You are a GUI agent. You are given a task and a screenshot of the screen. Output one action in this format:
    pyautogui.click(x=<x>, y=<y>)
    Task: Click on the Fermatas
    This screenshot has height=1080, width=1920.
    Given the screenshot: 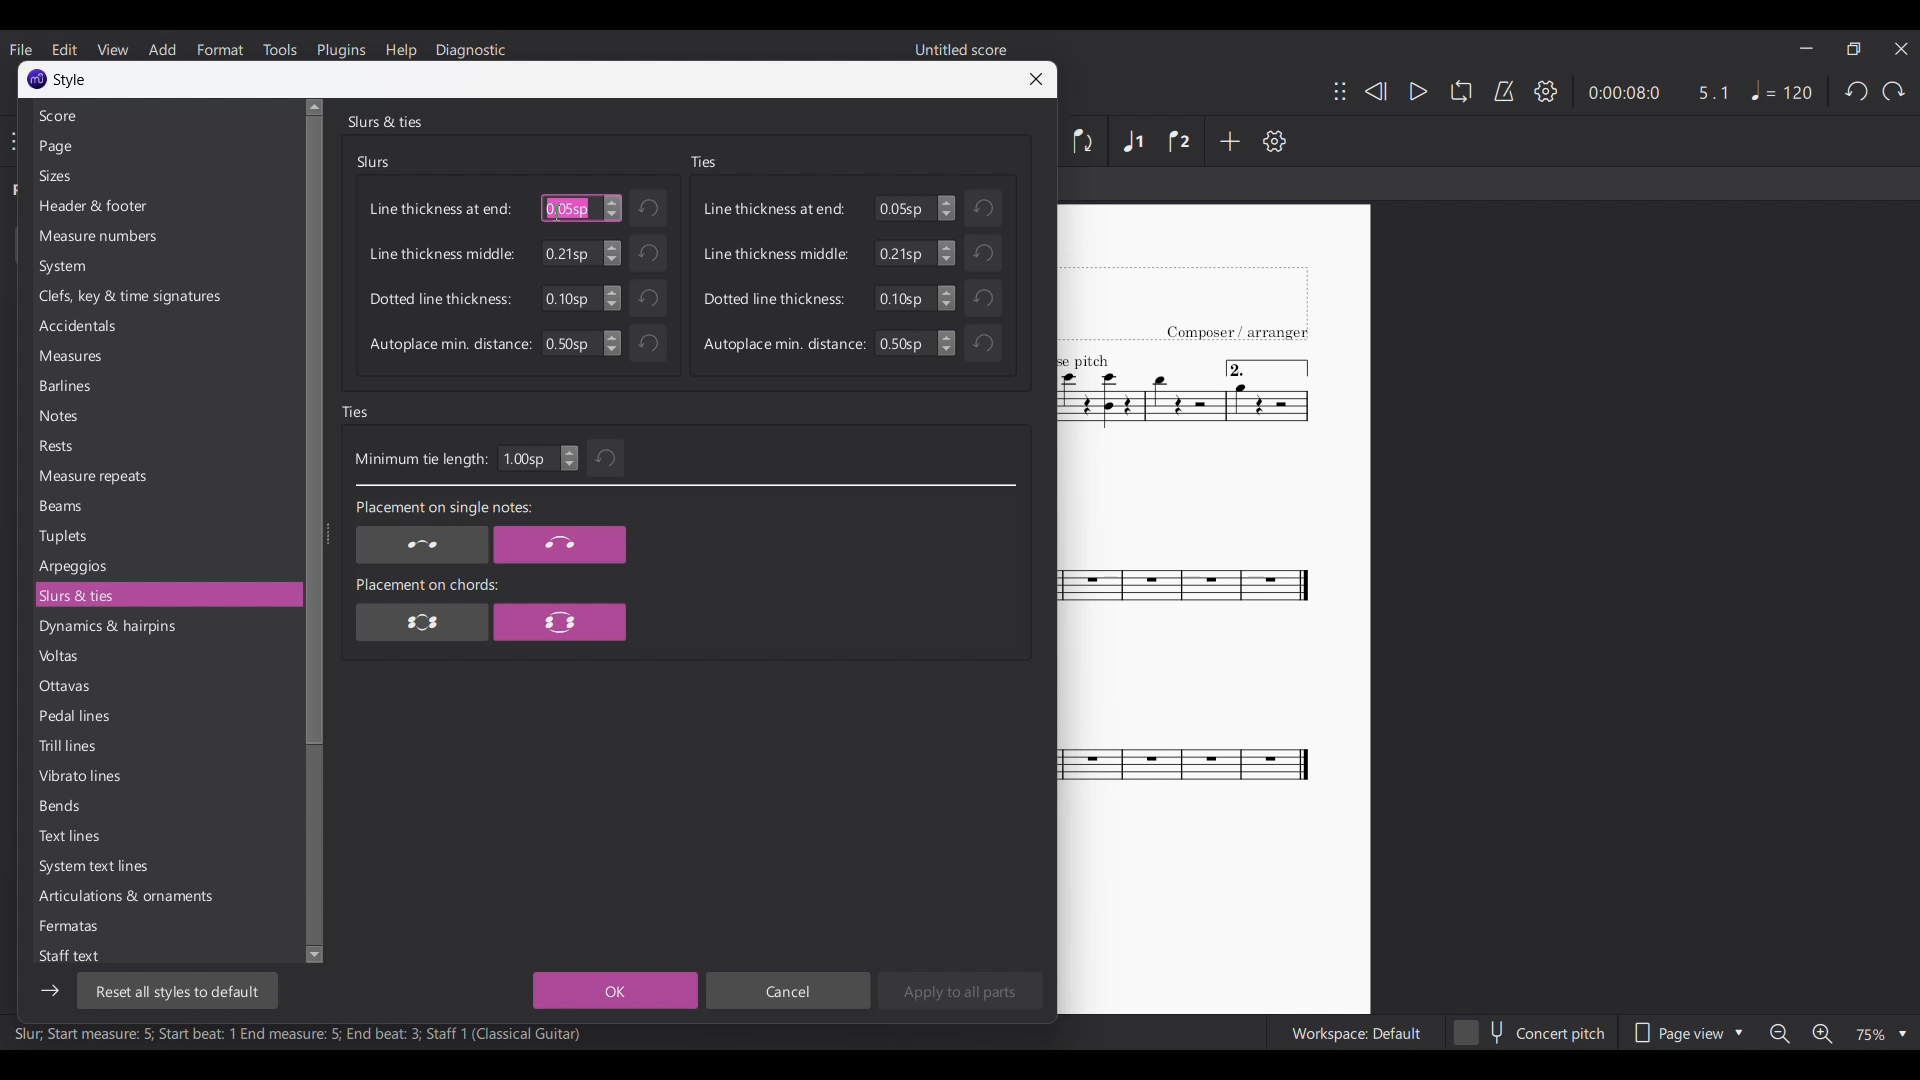 What is the action you would take?
    pyautogui.click(x=165, y=926)
    